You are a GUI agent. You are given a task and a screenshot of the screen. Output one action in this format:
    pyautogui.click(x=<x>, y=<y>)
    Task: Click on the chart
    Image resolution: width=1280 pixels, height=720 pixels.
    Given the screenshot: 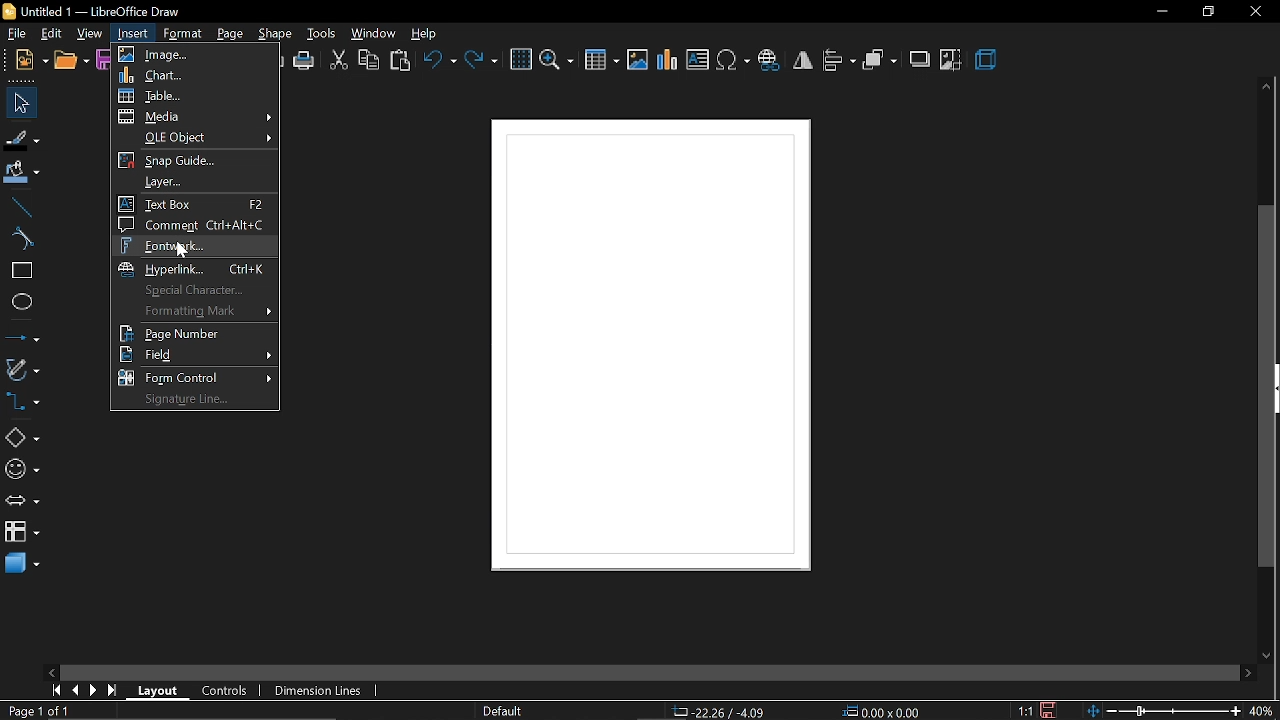 What is the action you would take?
    pyautogui.click(x=194, y=76)
    